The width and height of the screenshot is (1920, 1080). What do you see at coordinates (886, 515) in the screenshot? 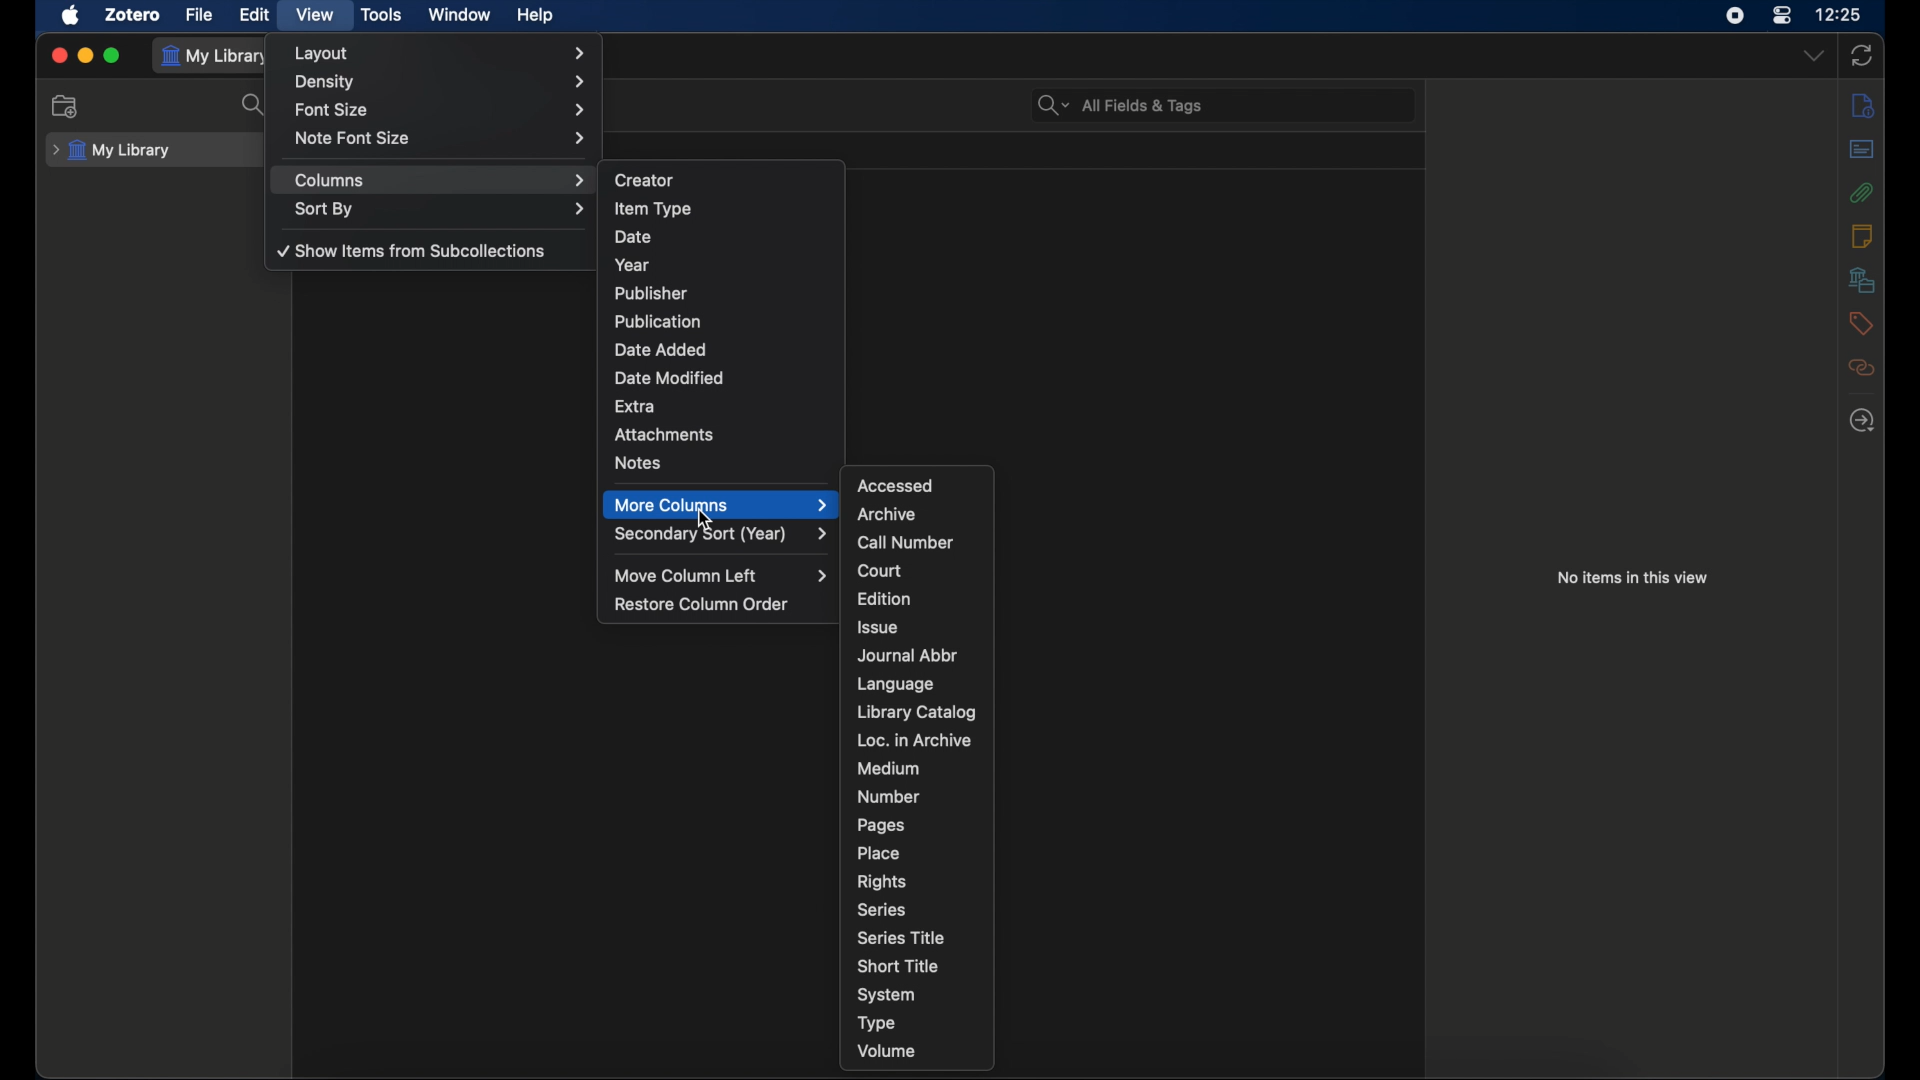
I see `archive` at bounding box center [886, 515].